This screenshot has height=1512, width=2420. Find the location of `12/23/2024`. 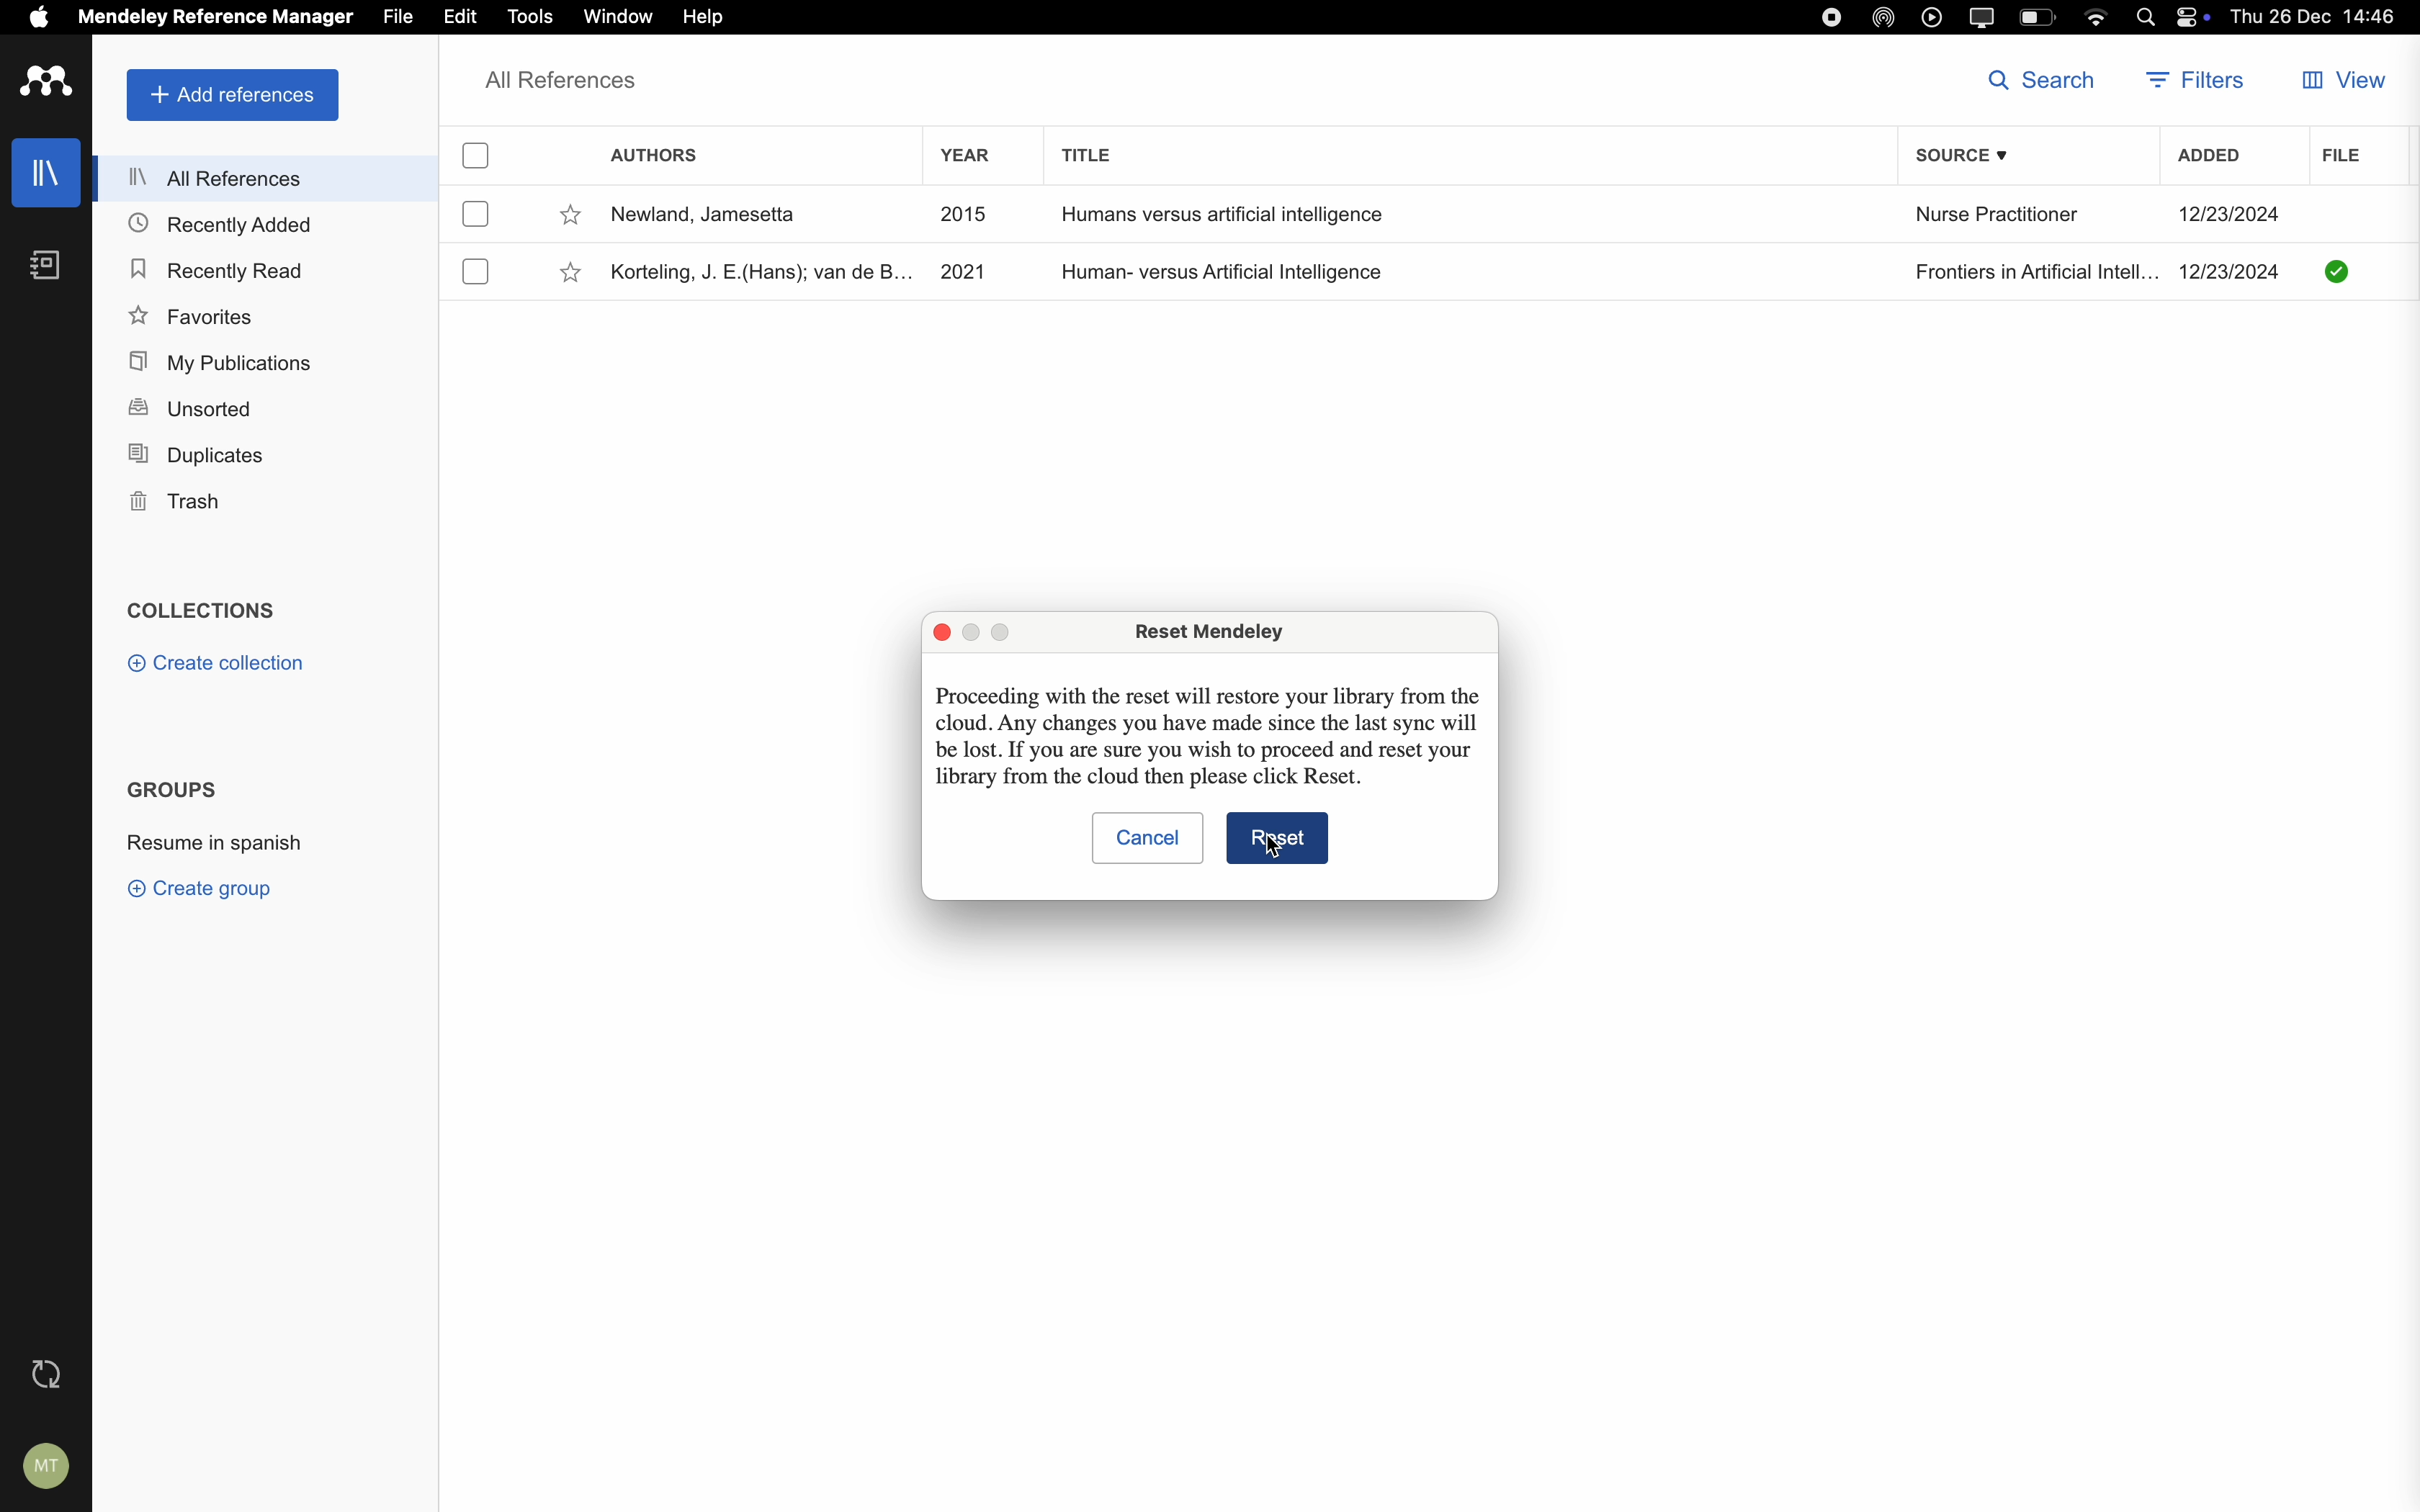

12/23/2024 is located at coordinates (2215, 212).